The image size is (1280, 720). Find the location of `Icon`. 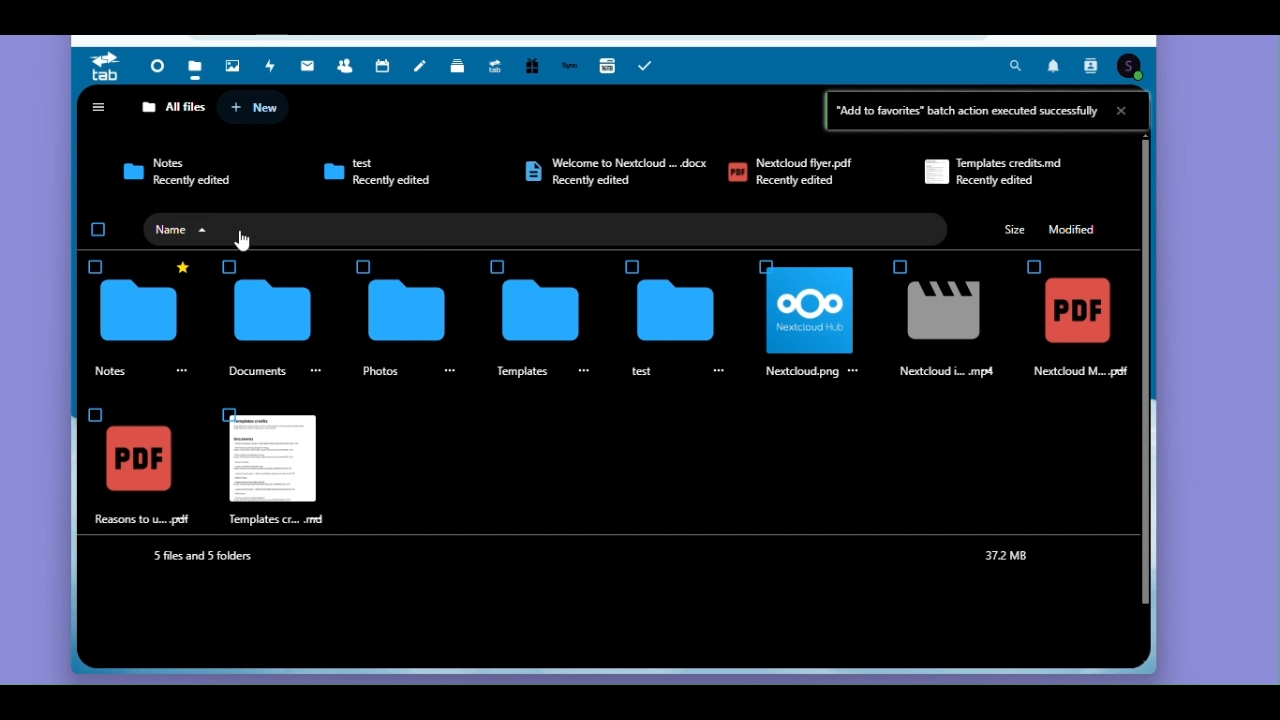

Icon is located at coordinates (139, 461).